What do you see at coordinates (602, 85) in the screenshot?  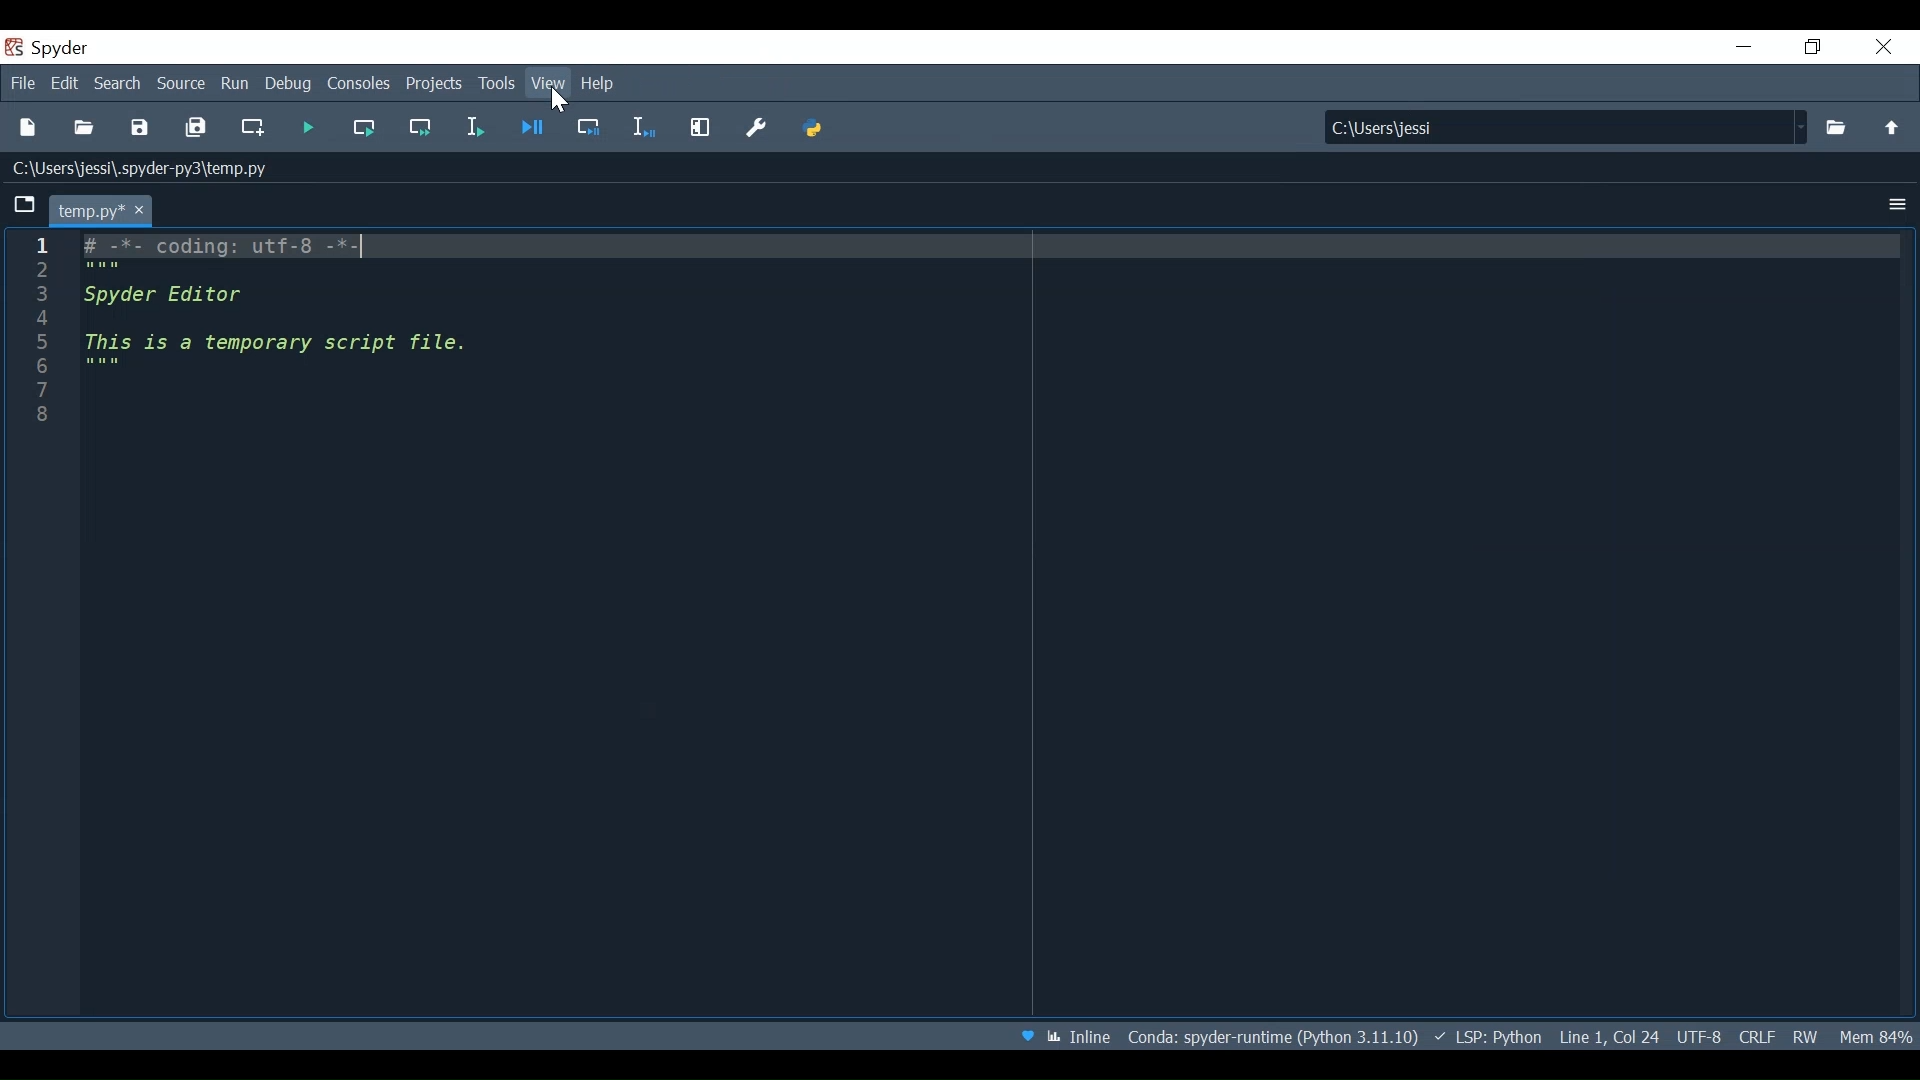 I see `Help` at bounding box center [602, 85].